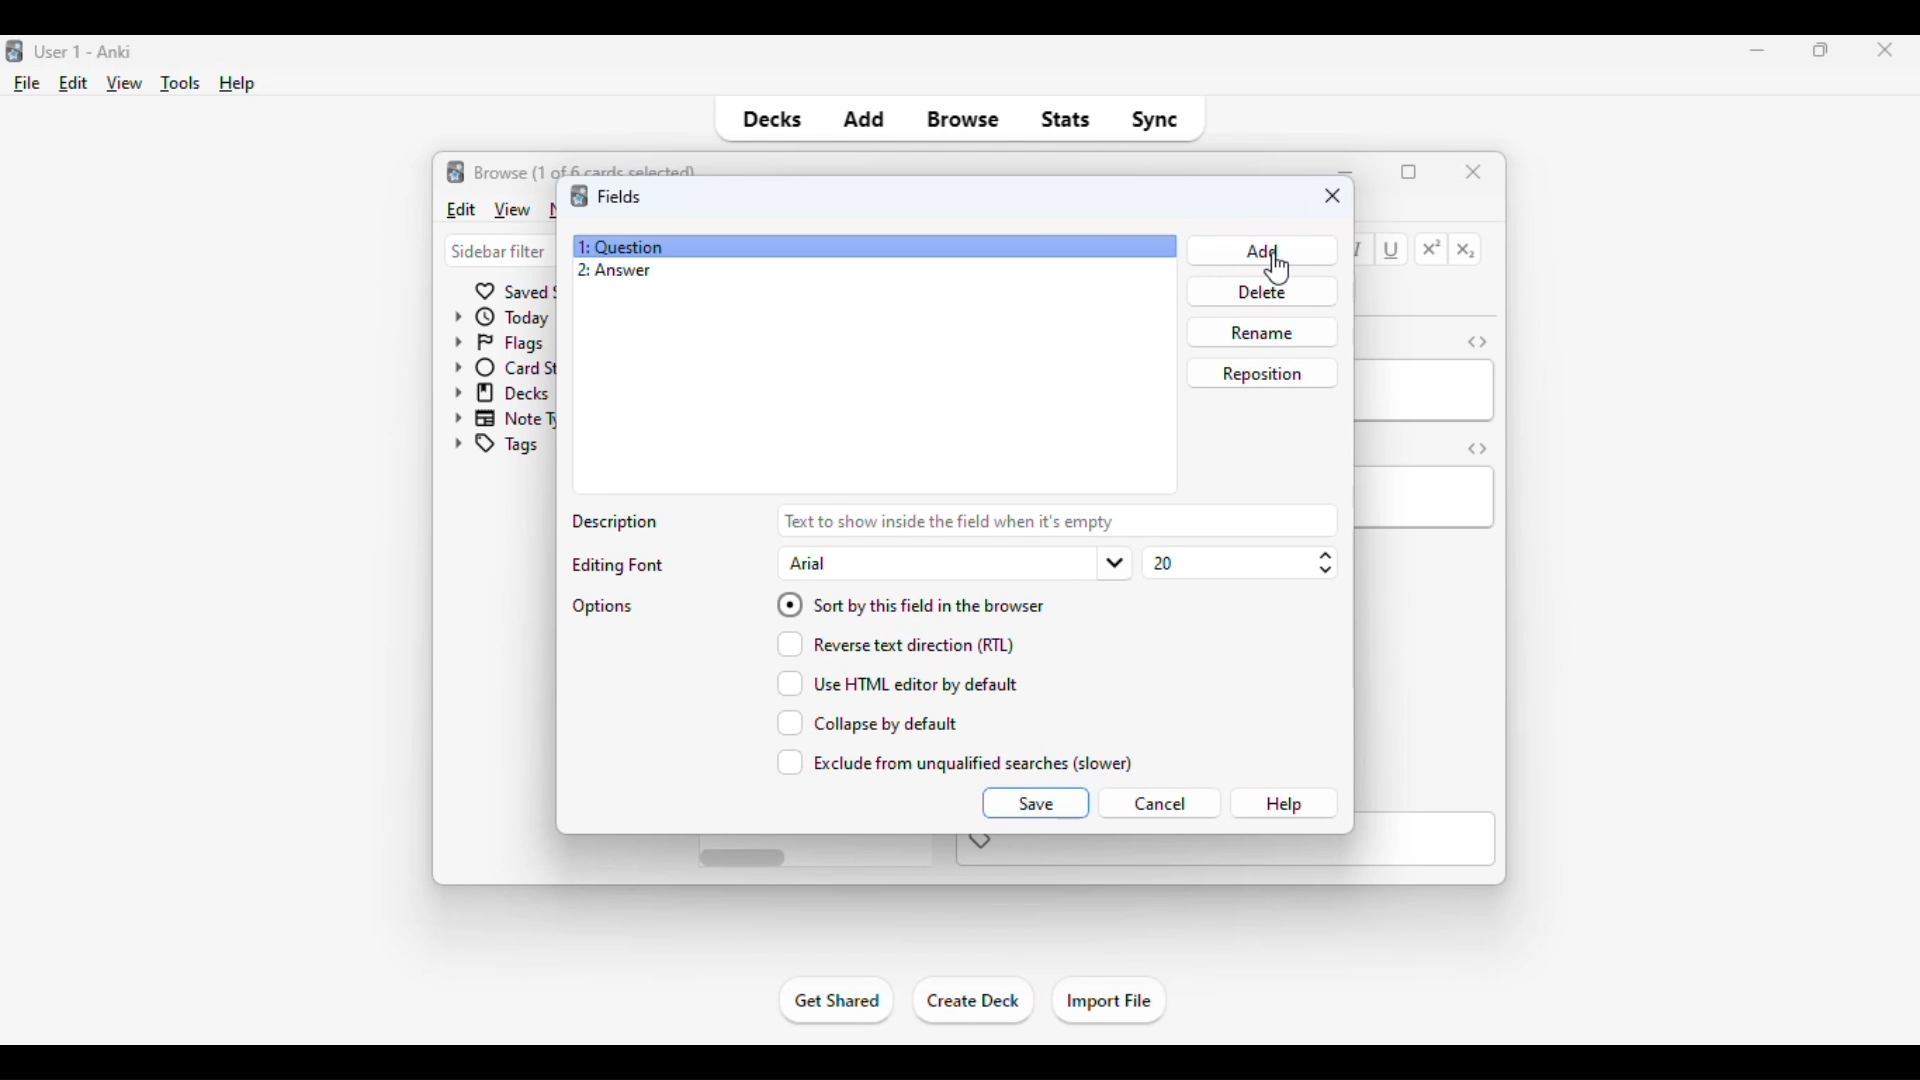  Describe the element at coordinates (182, 84) in the screenshot. I see `tools` at that location.